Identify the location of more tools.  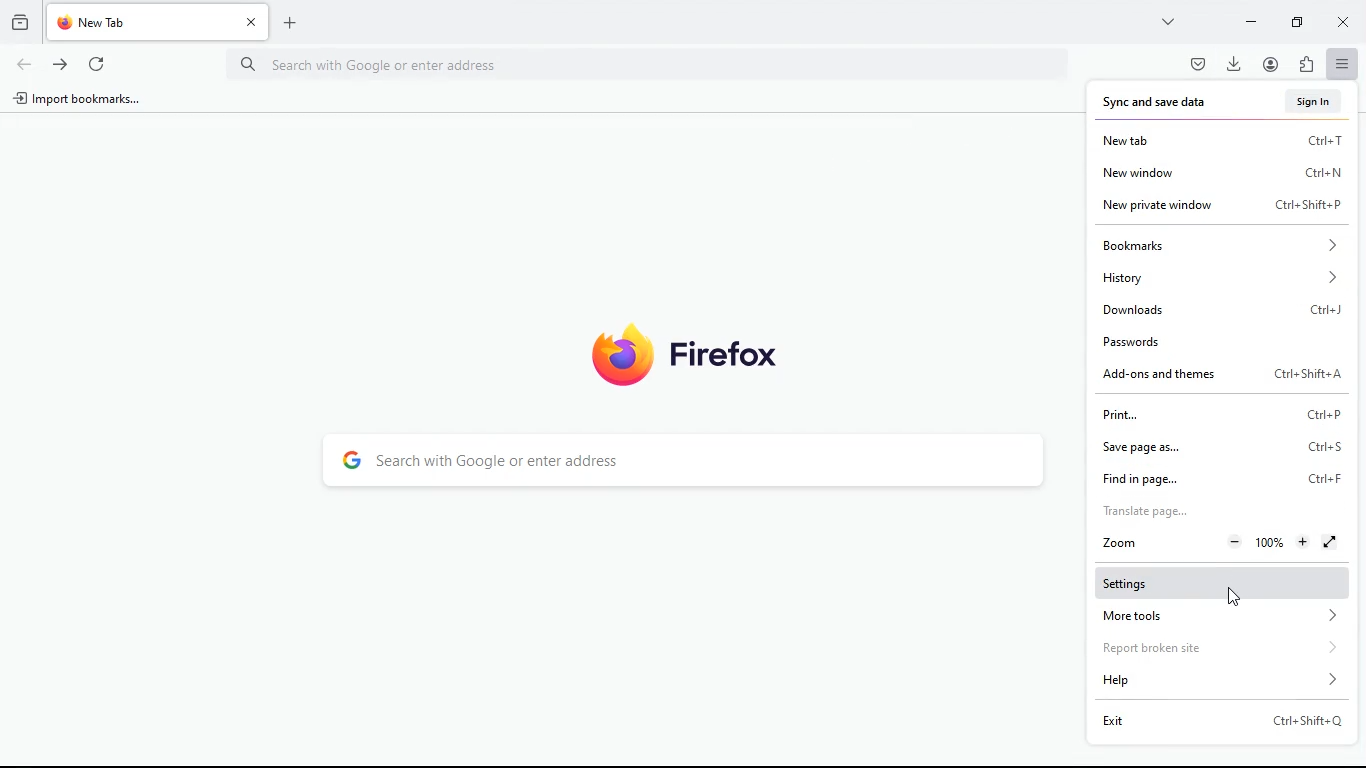
(1211, 618).